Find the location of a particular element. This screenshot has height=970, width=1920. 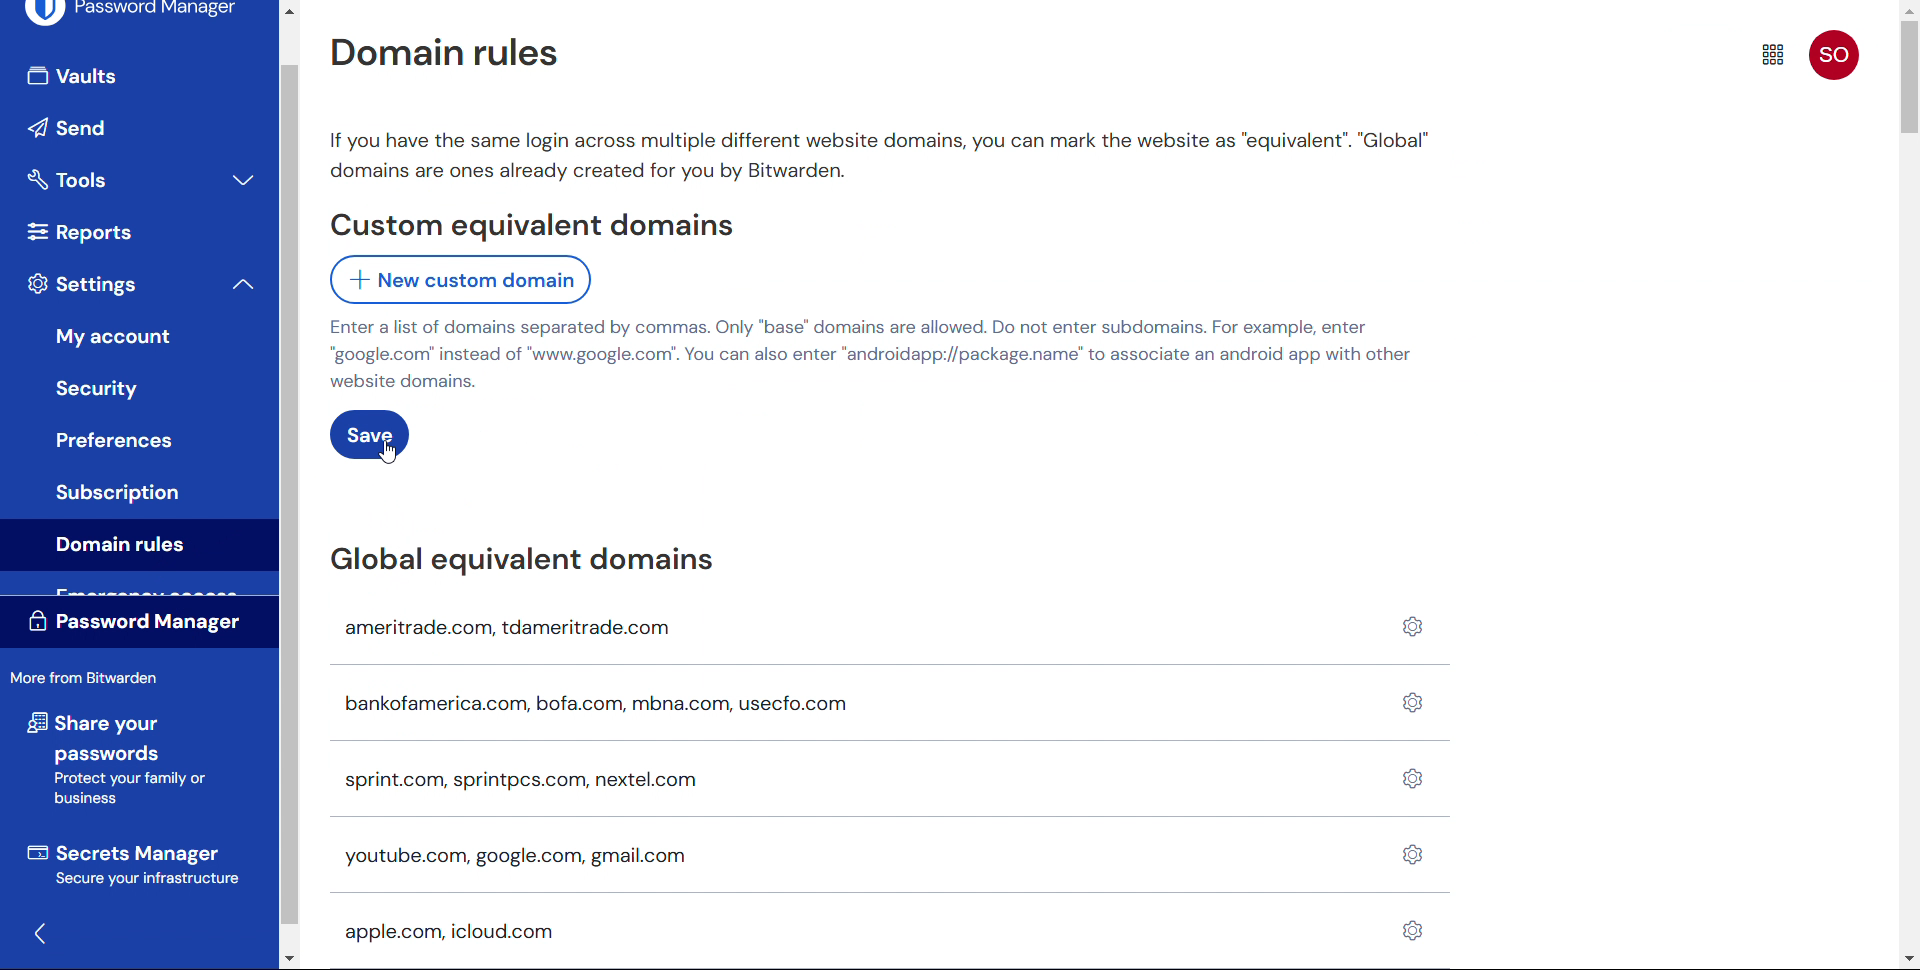

Enter a list of domains separated by commas. Only “base” domains are allowed. Do not enter subdomains. For example, enter
“google.com” instead of “www.google.com”. You can also enter “androidapp:/package.name” to associate an android app with other
‘website domains. is located at coordinates (874, 355).